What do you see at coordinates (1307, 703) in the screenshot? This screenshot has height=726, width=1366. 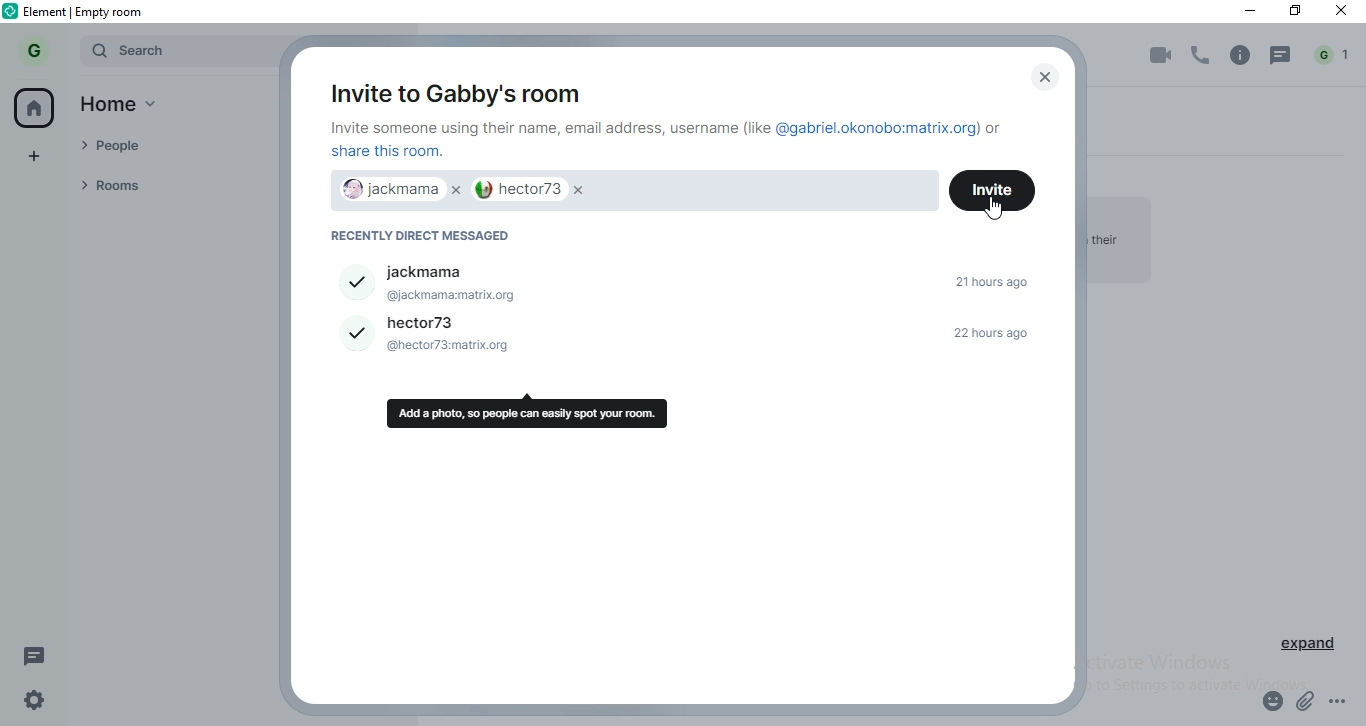 I see `attachment` at bounding box center [1307, 703].